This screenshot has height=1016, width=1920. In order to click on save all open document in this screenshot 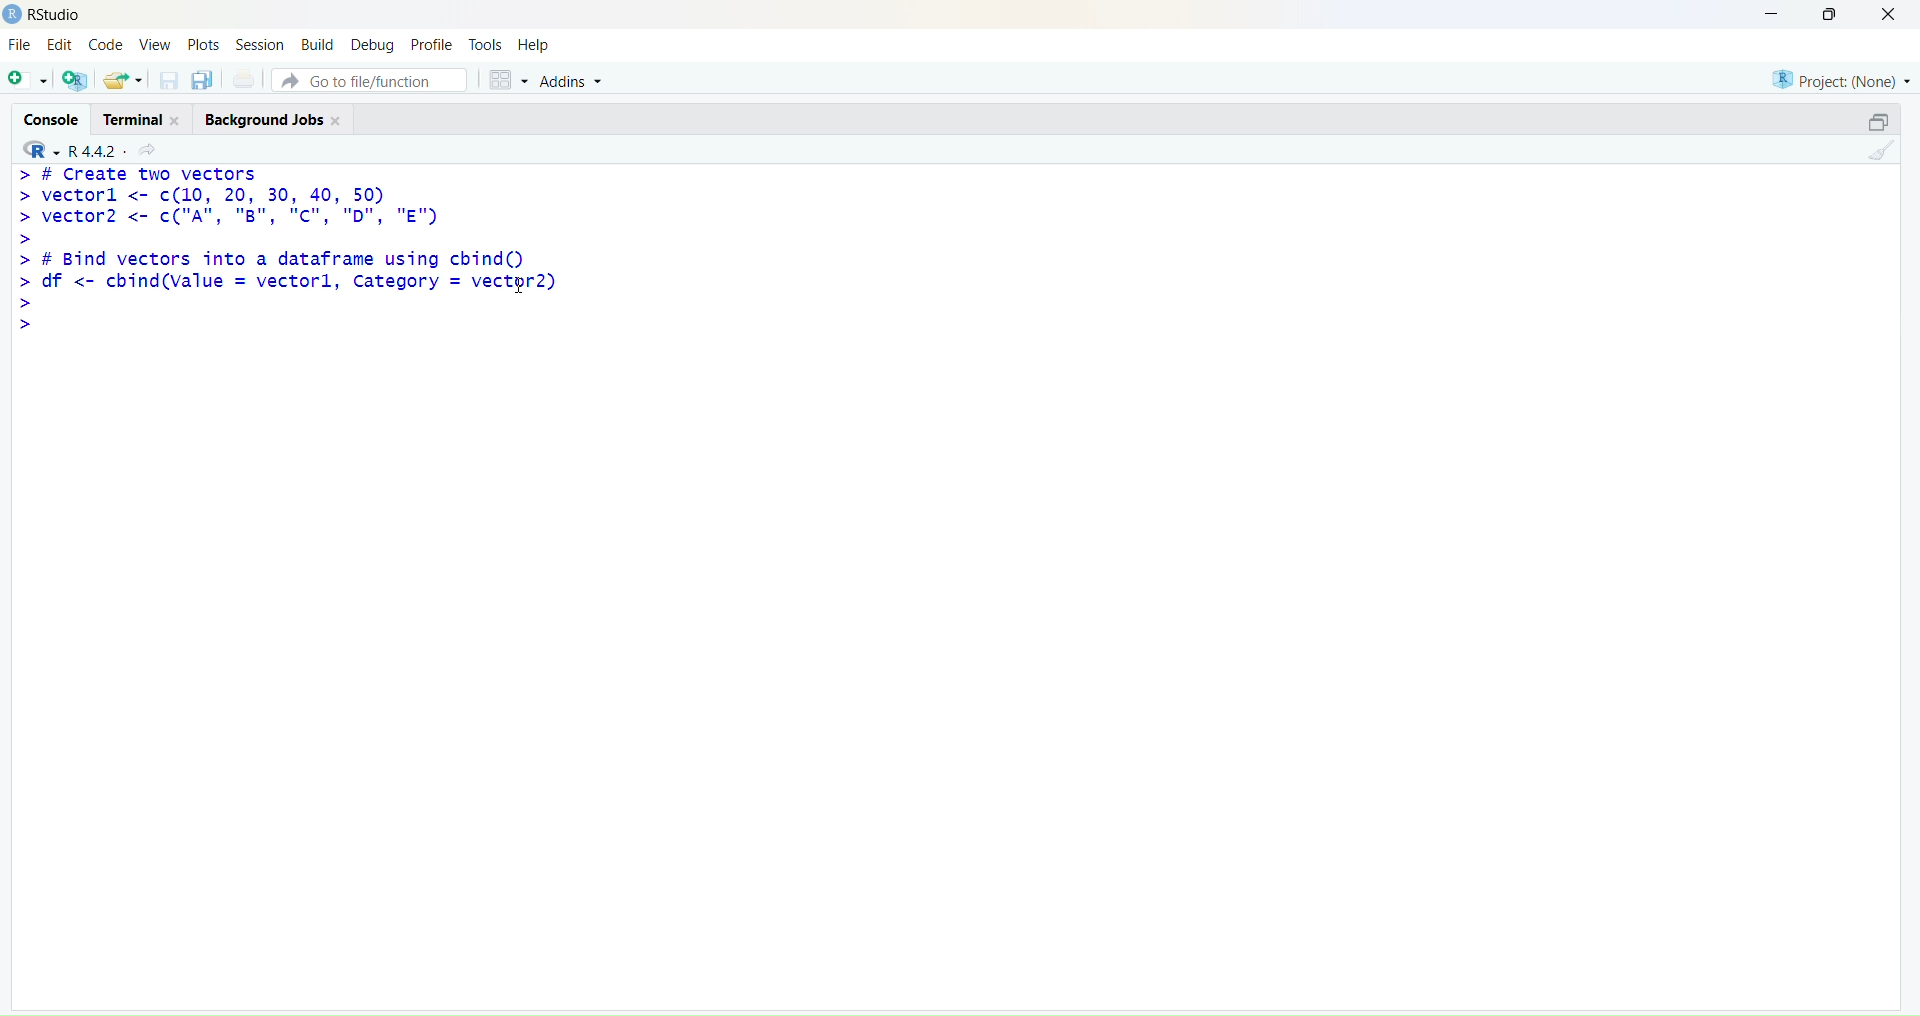, I will do `click(204, 81)`.